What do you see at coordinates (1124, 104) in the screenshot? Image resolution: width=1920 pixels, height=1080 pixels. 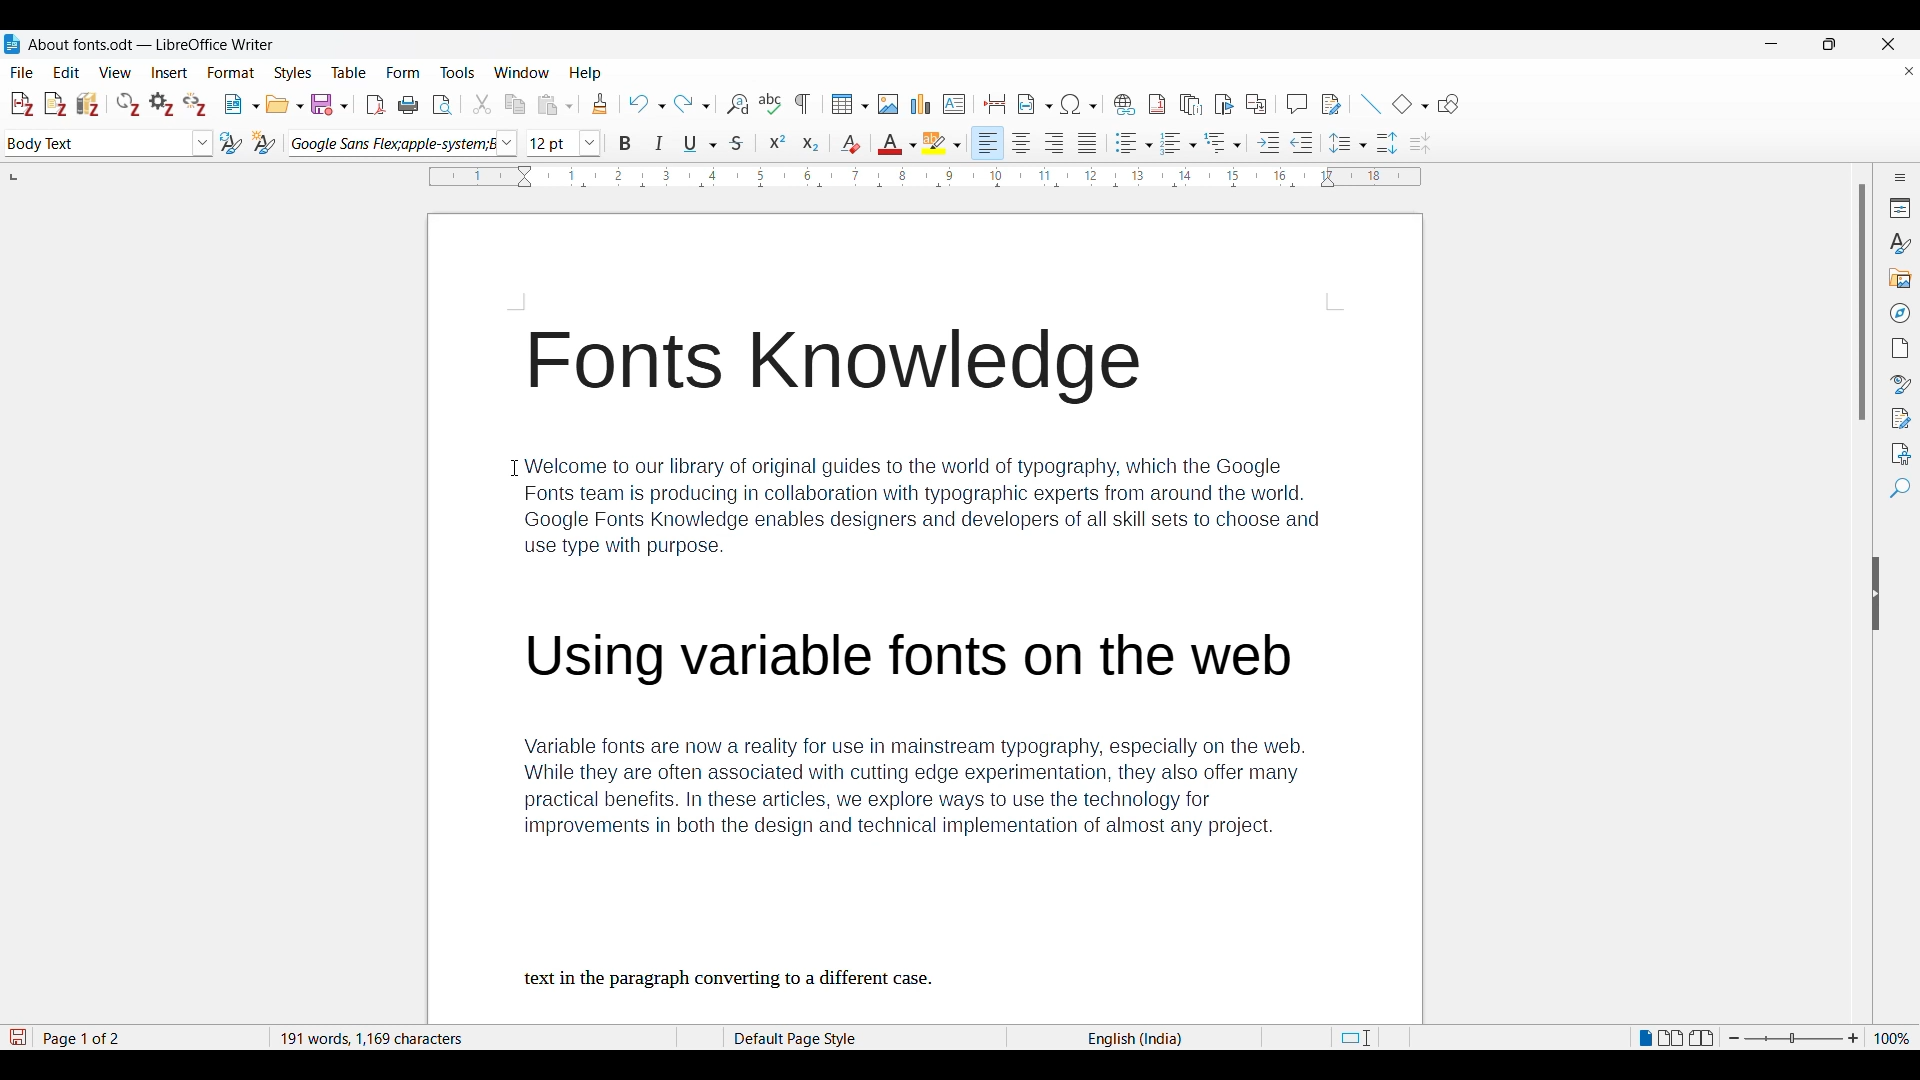 I see `Insert hyperlink` at bounding box center [1124, 104].